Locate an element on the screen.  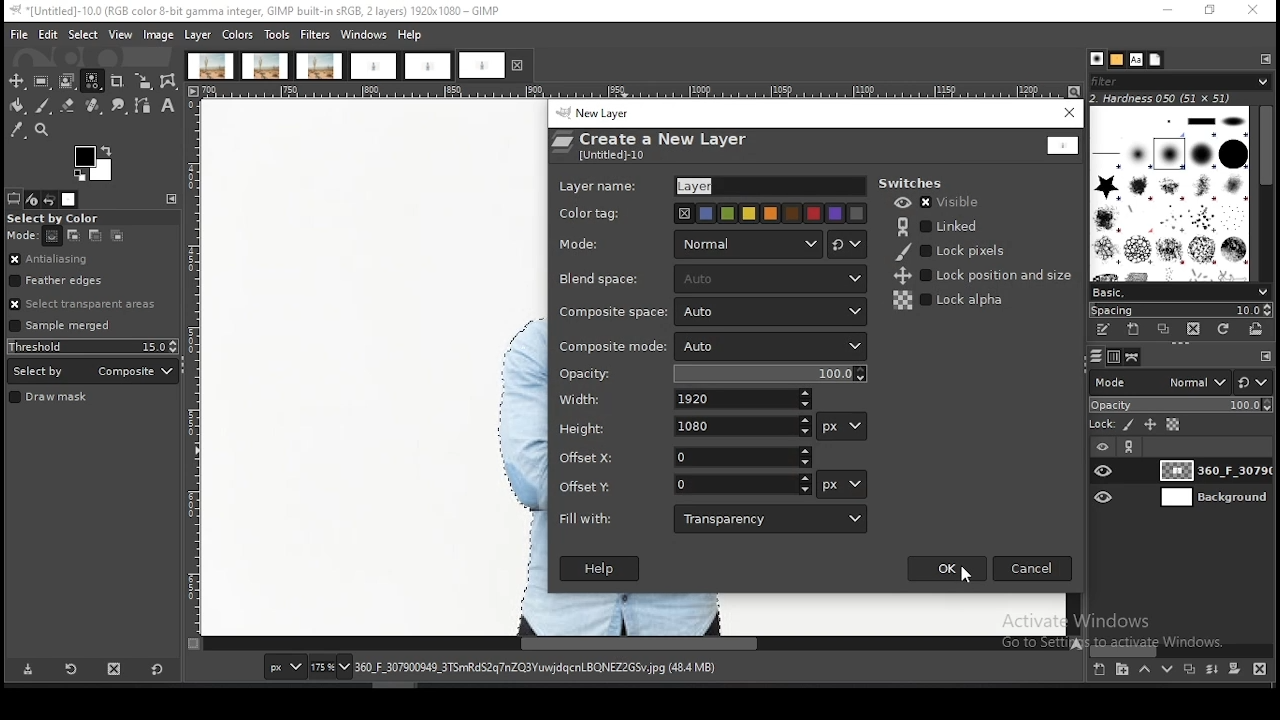
intersect with the current selection is located at coordinates (115, 237).